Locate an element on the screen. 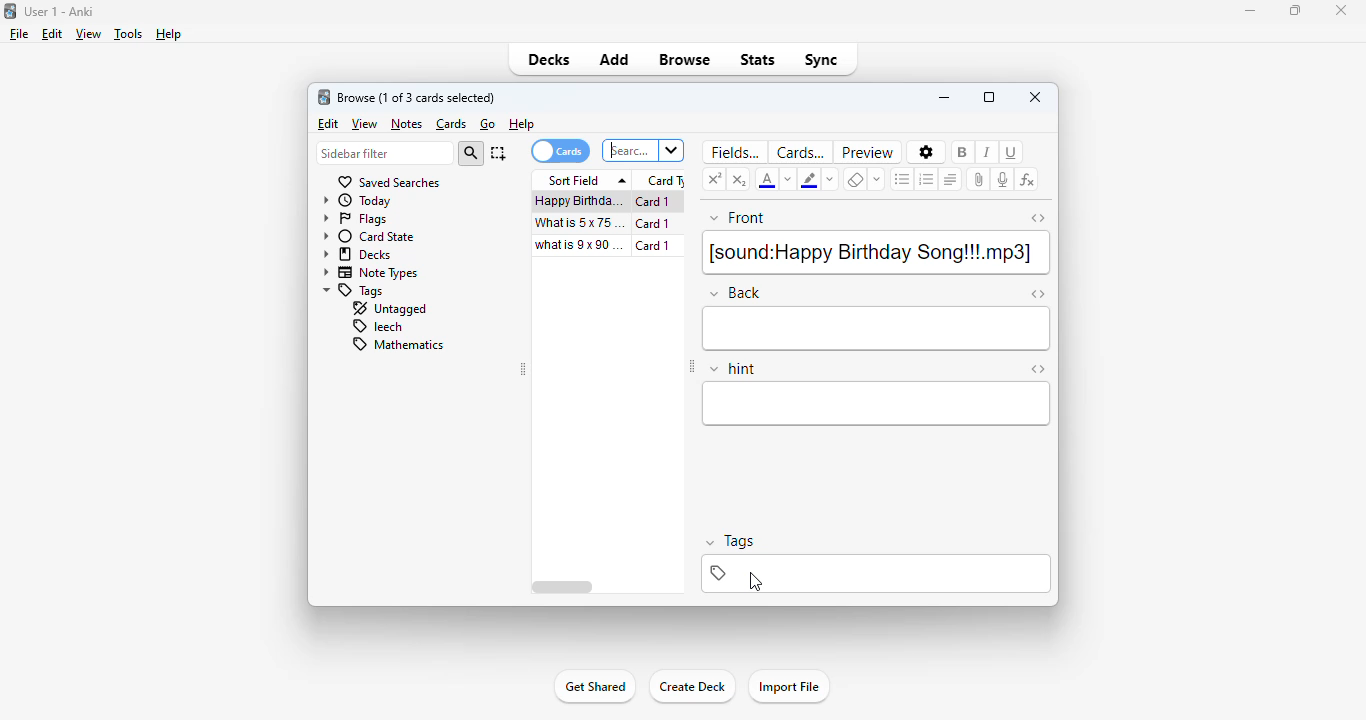 Image resolution: width=1366 pixels, height=720 pixels. minimize is located at coordinates (944, 97).